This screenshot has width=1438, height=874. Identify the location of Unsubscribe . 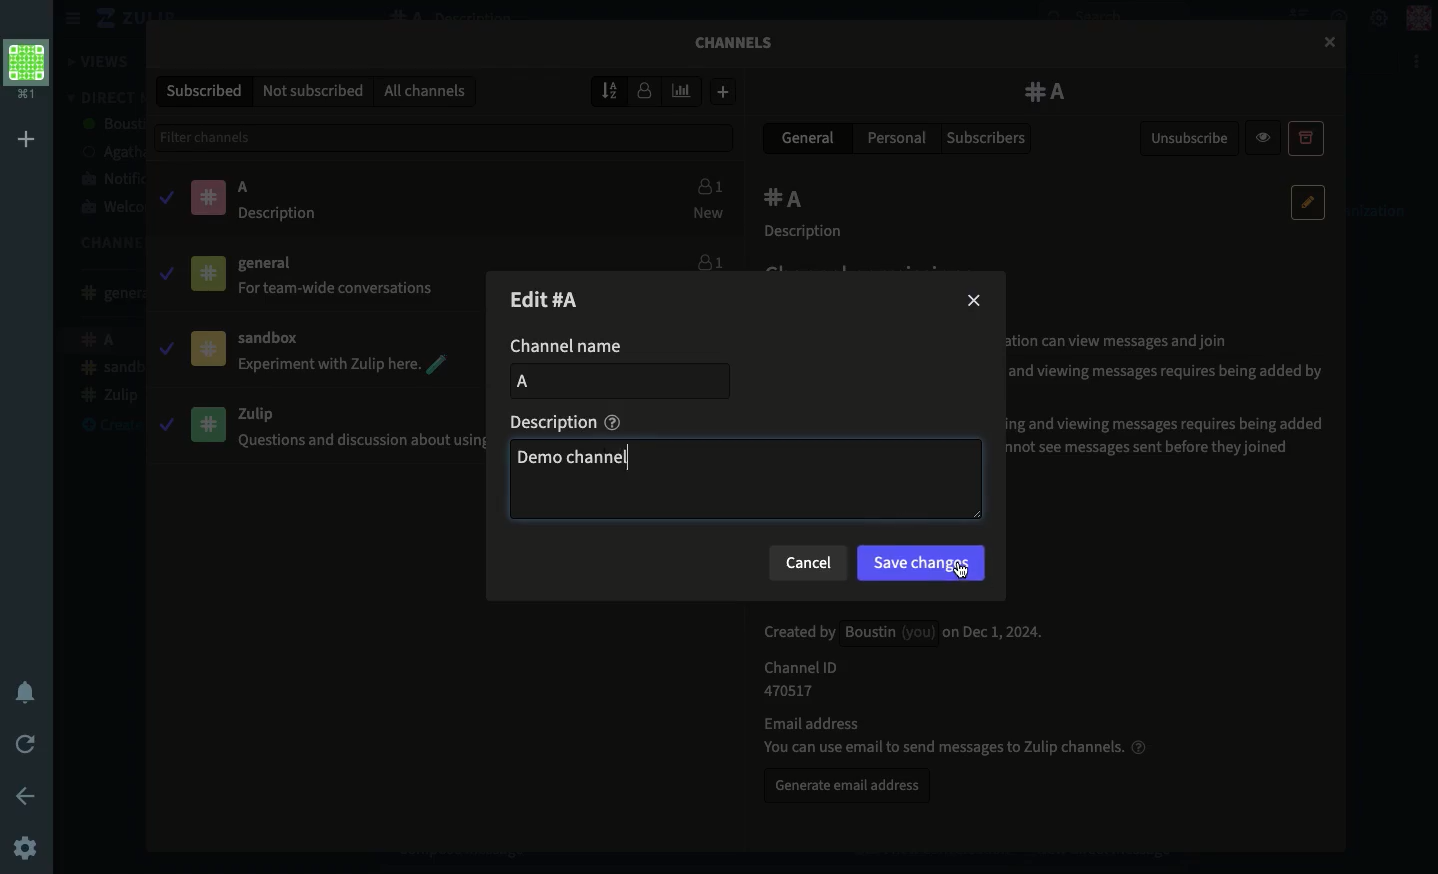
(1191, 139).